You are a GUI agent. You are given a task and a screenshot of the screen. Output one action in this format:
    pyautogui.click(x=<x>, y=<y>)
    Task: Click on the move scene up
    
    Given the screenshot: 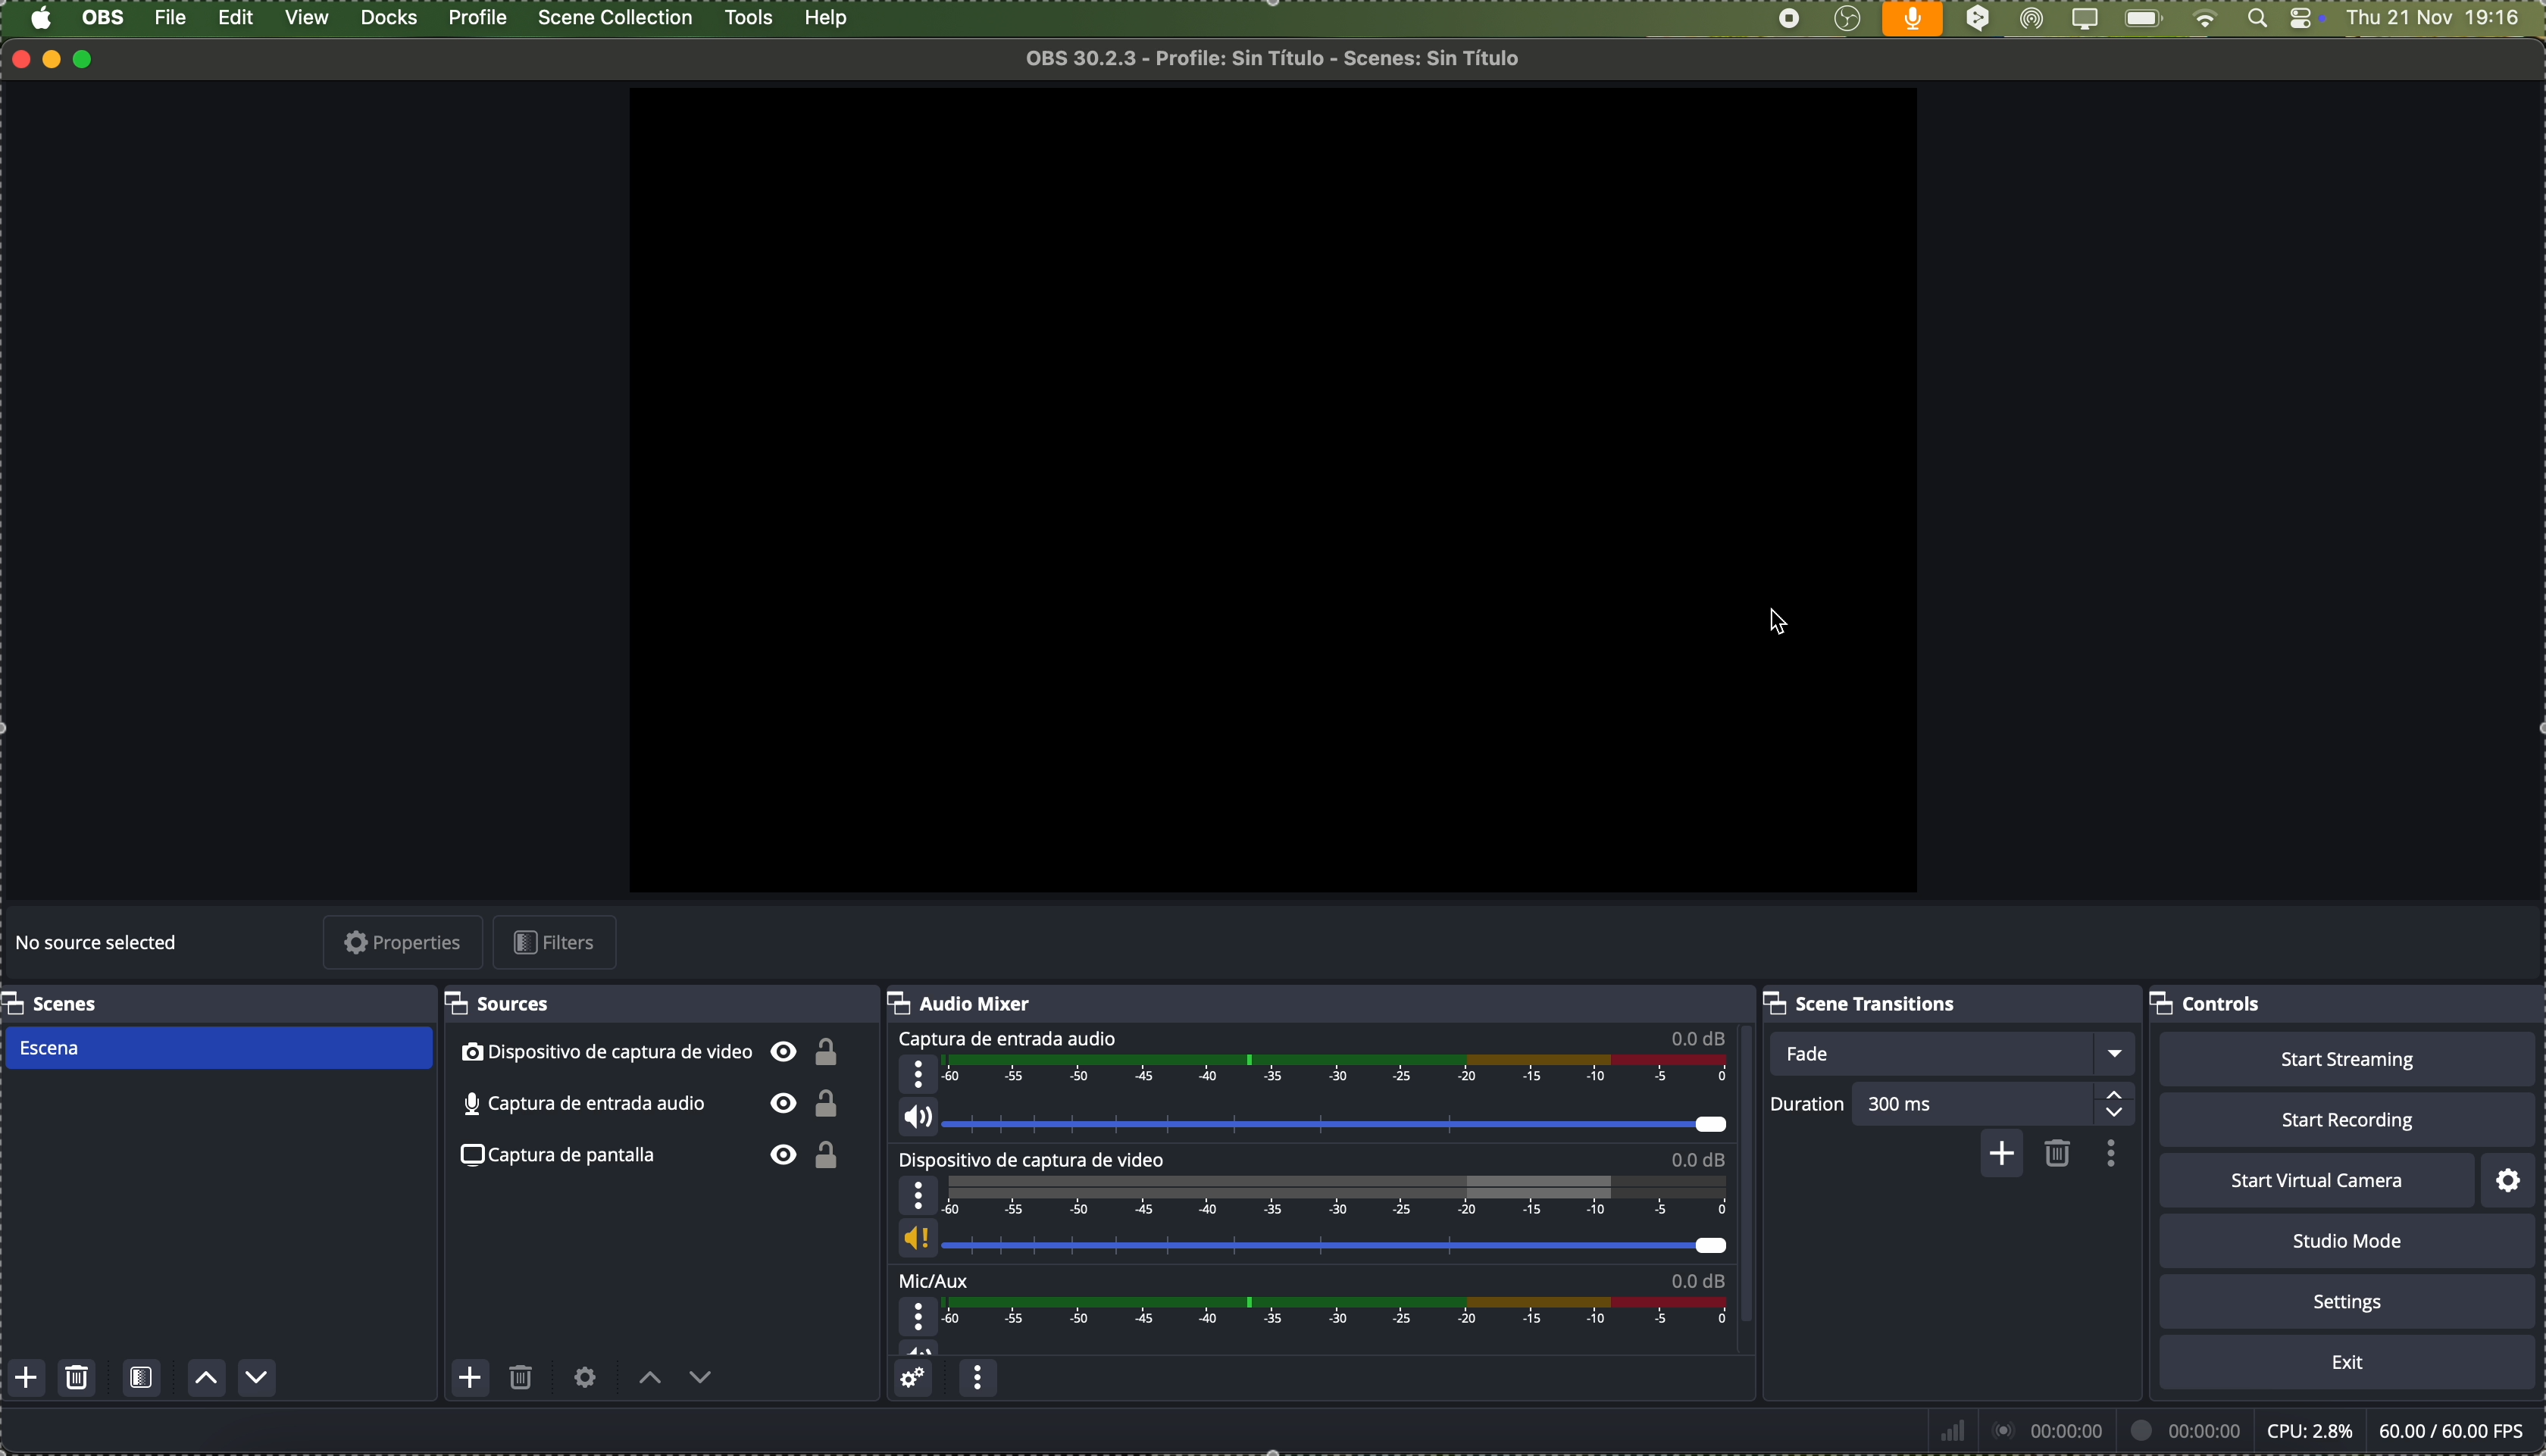 What is the action you would take?
    pyautogui.click(x=208, y=1380)
    